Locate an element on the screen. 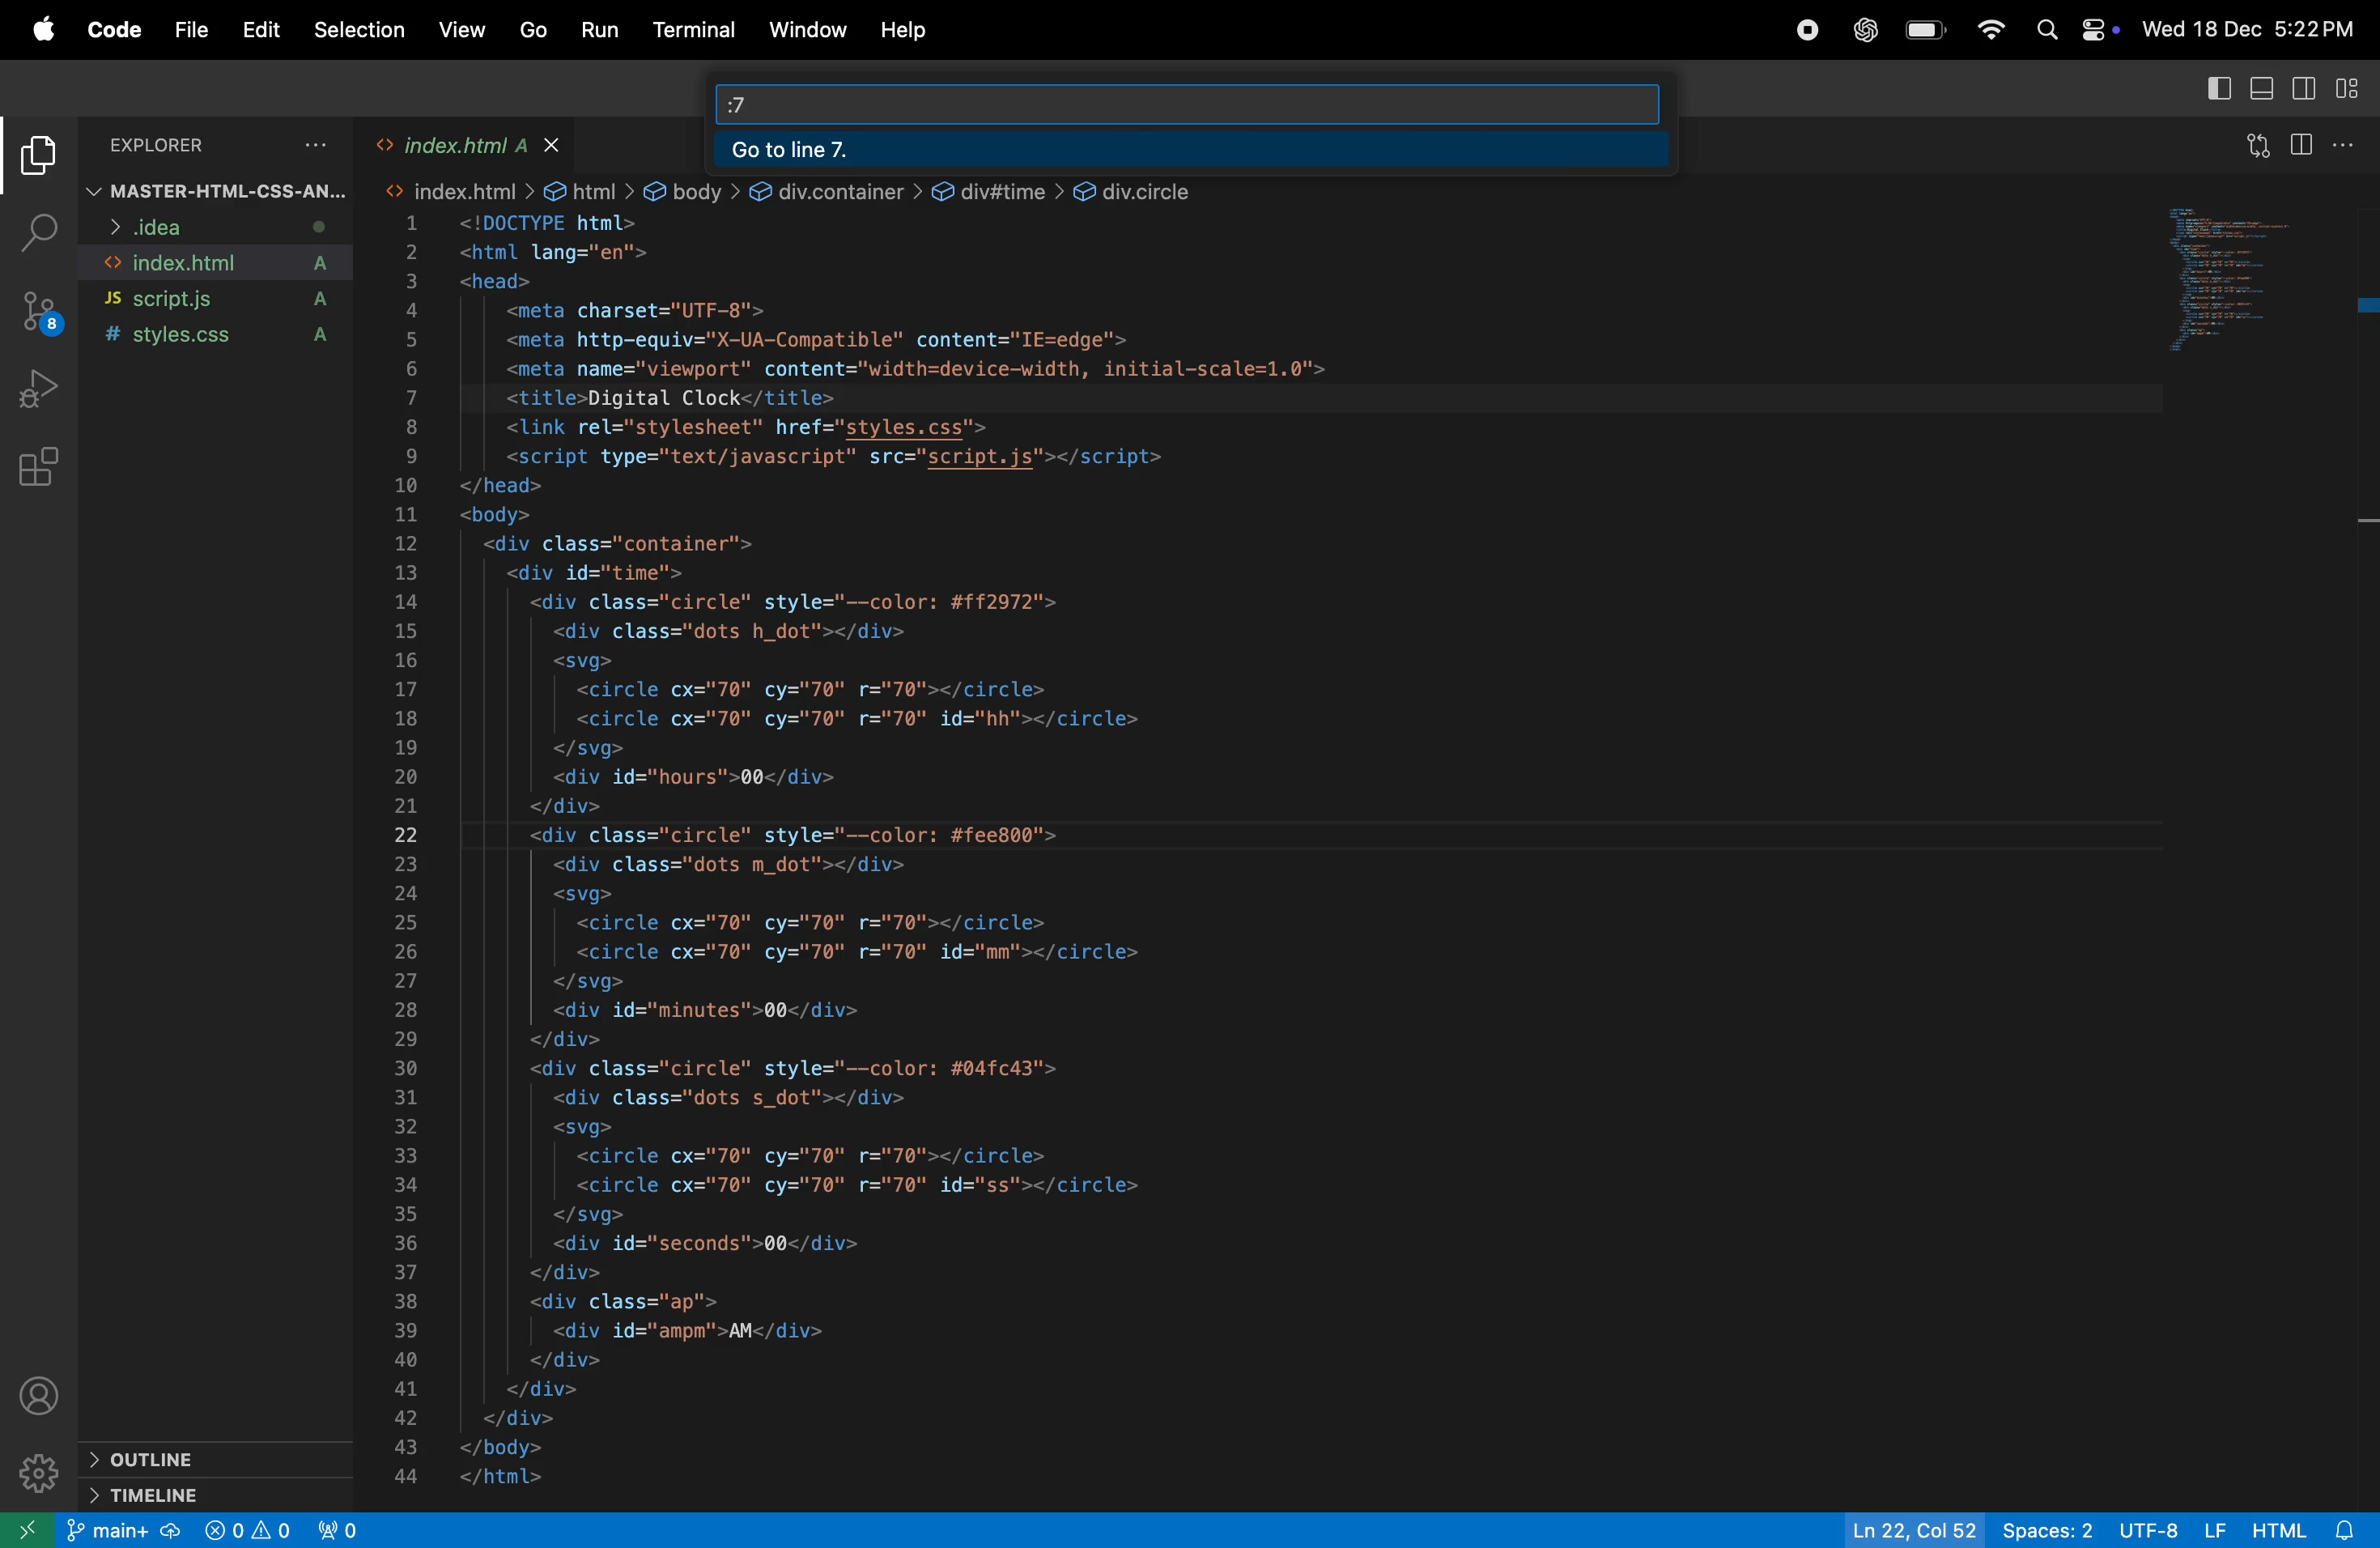 Image resolution: width=2380 pixels, height=1548 pixels. view is located at coordinates (463, 33).